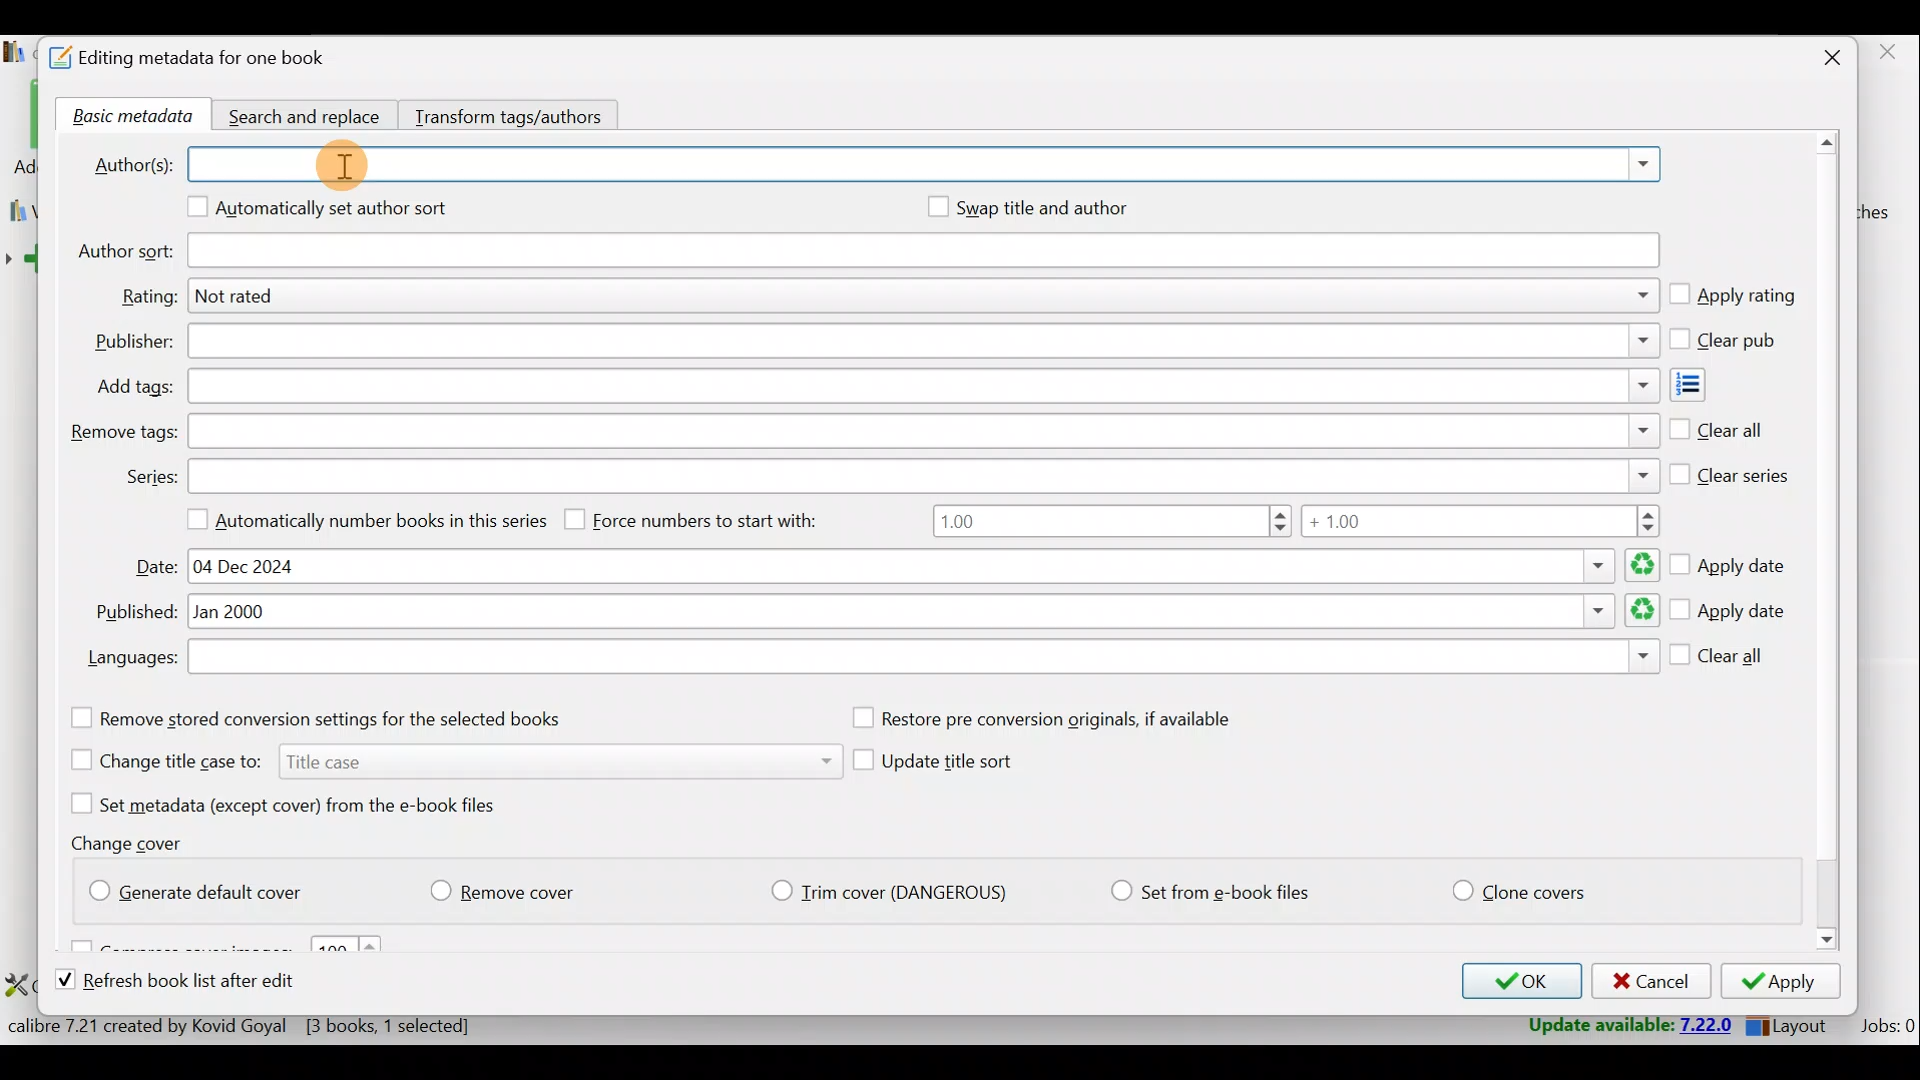 Image resolution: width=1920 pixels, height=1080 pixels. What do you see at coordinates (706, 519) in the screenshot?
I see `Force numbers to start with` at bounding box center [706, 519].